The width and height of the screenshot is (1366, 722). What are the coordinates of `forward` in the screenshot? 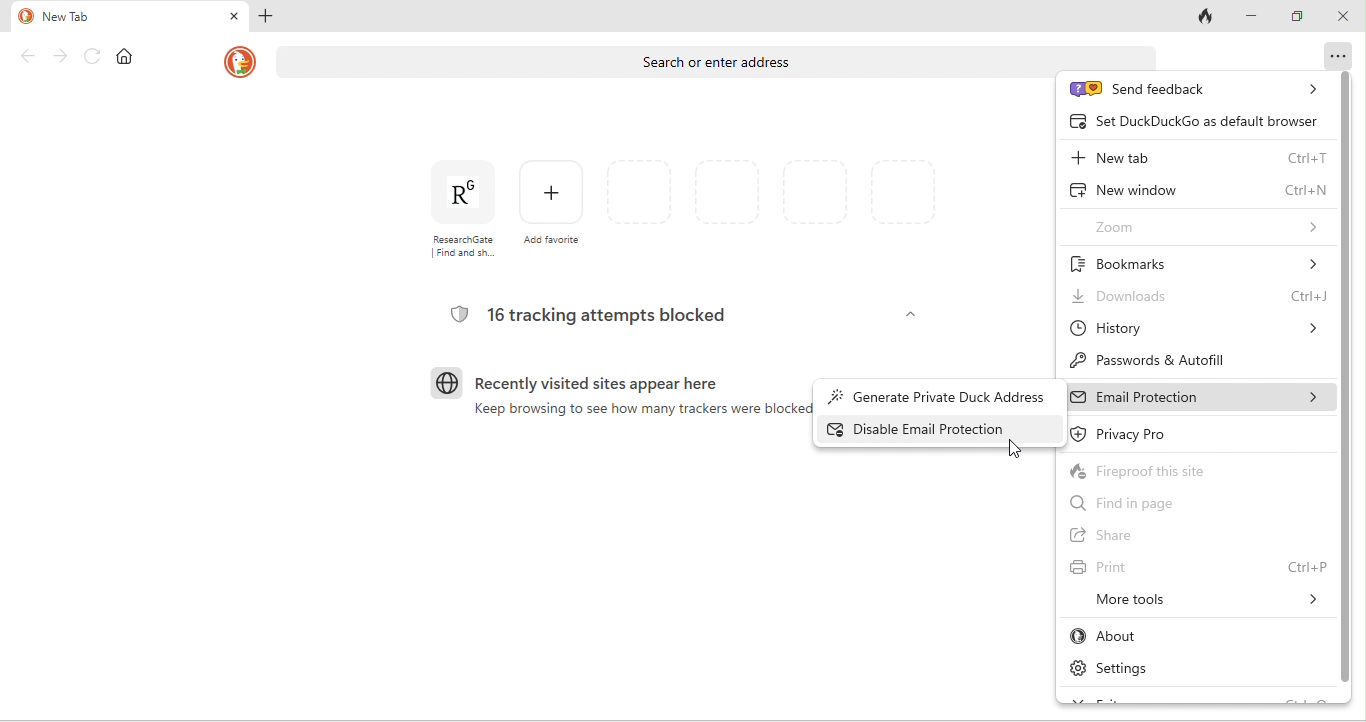 It's located at (65, 59).